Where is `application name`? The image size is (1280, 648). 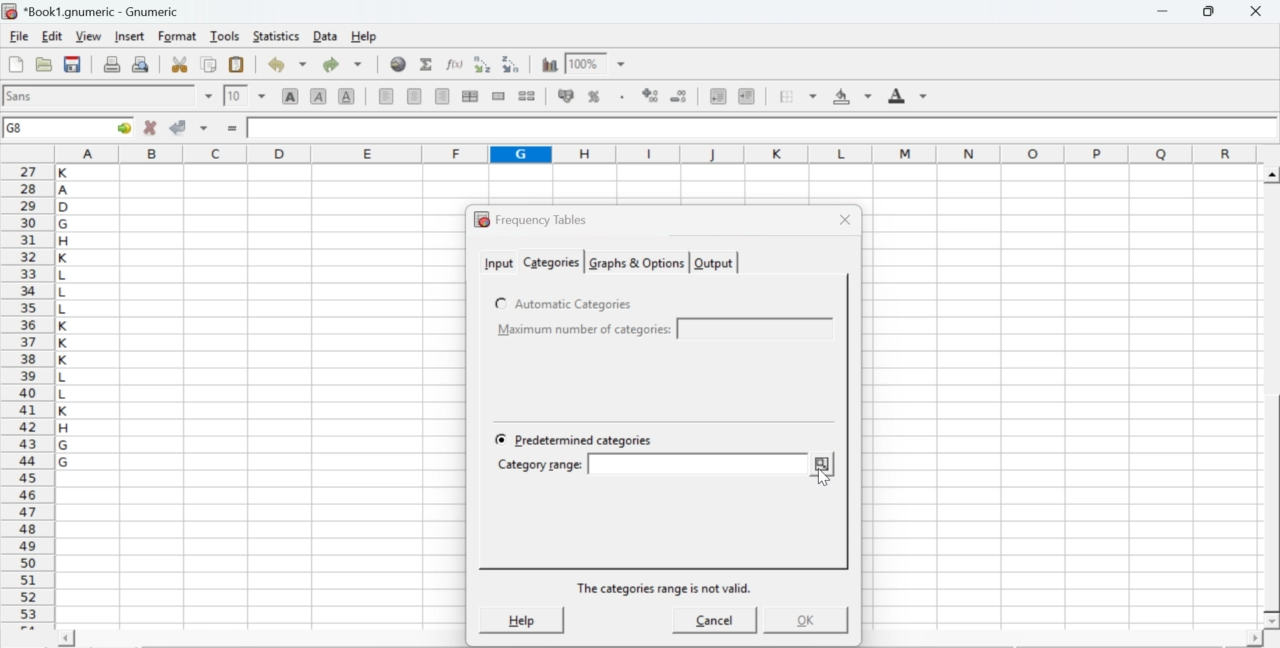 application name is located at coordinates (94, 9).